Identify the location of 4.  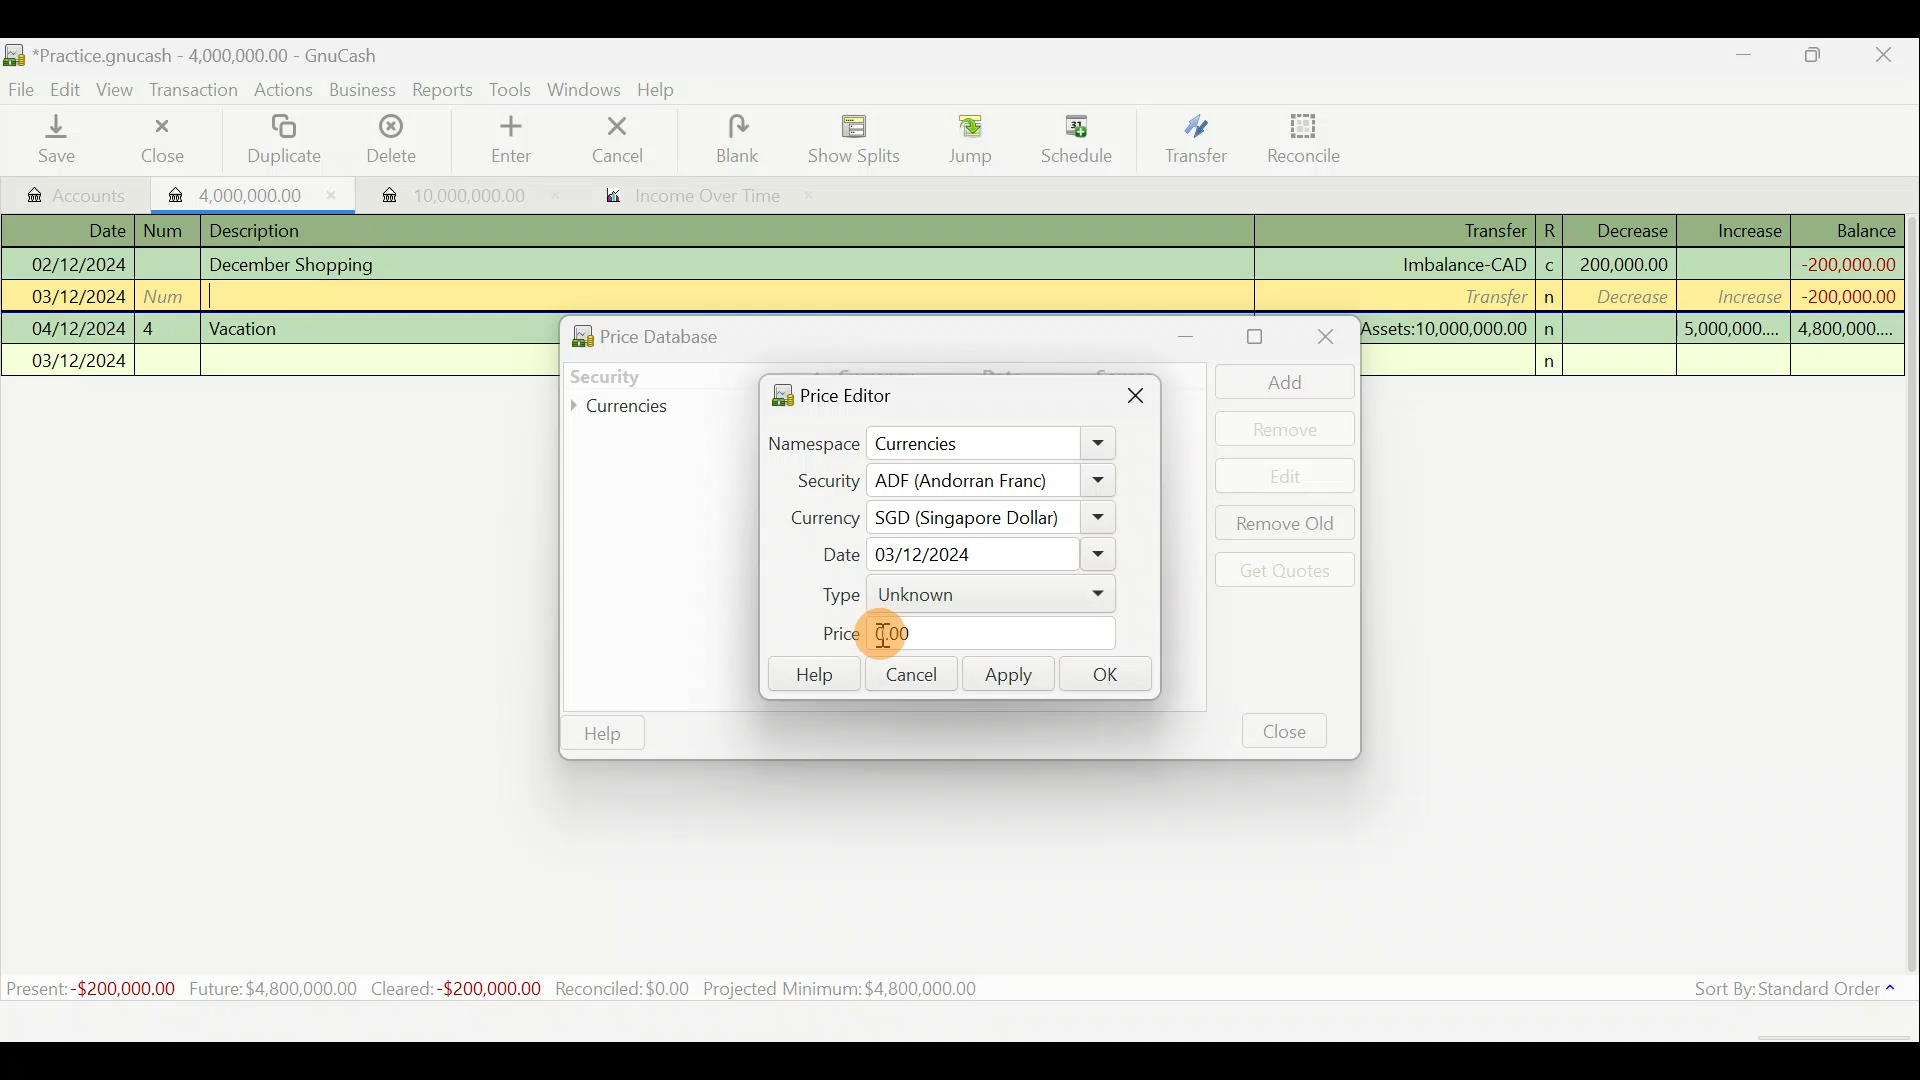
(166, 326).